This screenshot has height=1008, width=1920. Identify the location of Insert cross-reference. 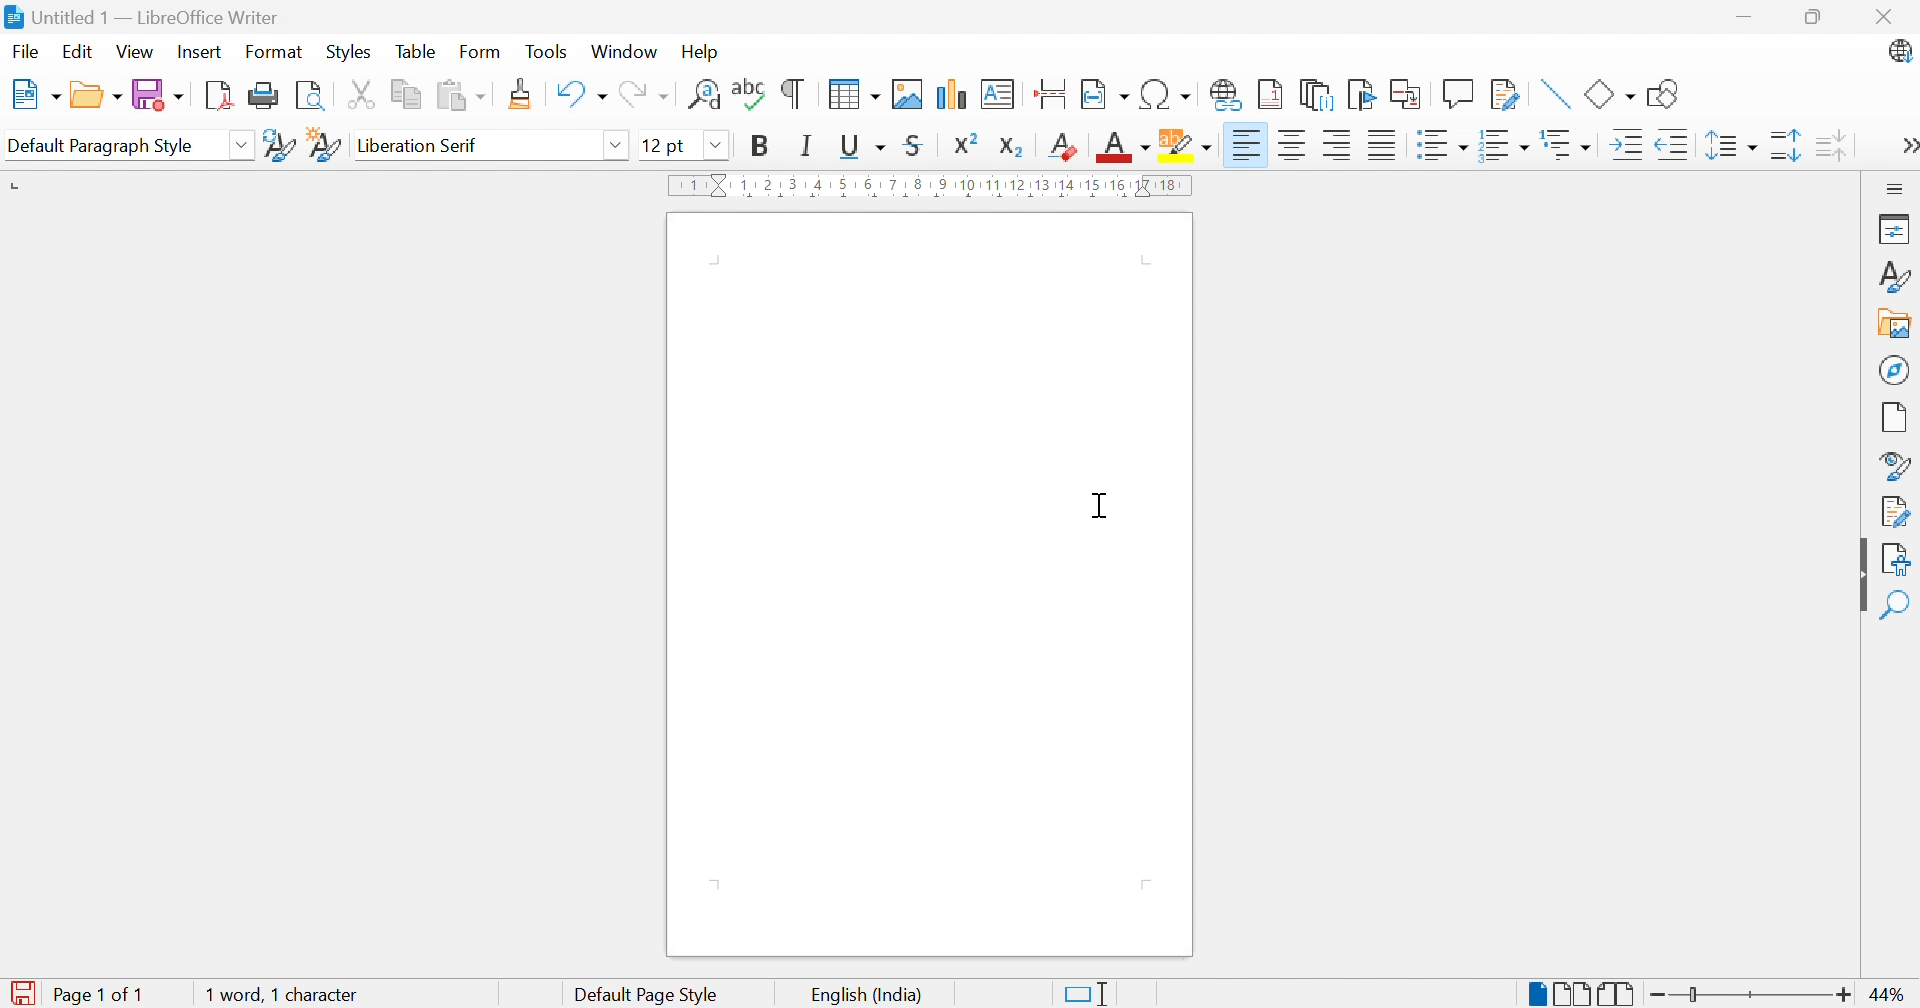
(1408, 95).